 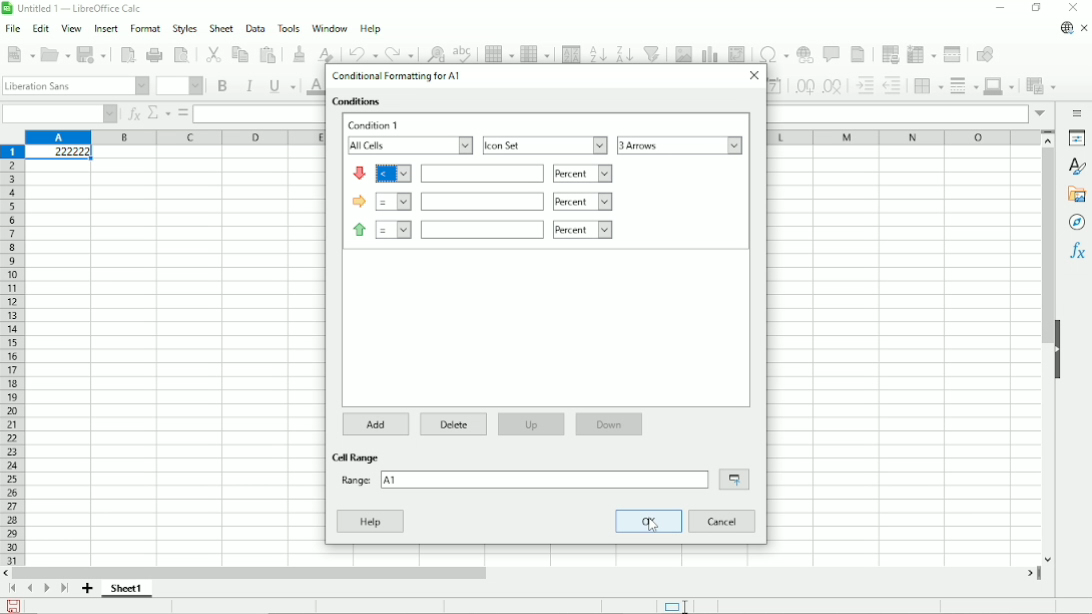 What do you see at coordinates (376, 125) in the screenshot?
I see `Condition 1` at bounding box center [376, 125].